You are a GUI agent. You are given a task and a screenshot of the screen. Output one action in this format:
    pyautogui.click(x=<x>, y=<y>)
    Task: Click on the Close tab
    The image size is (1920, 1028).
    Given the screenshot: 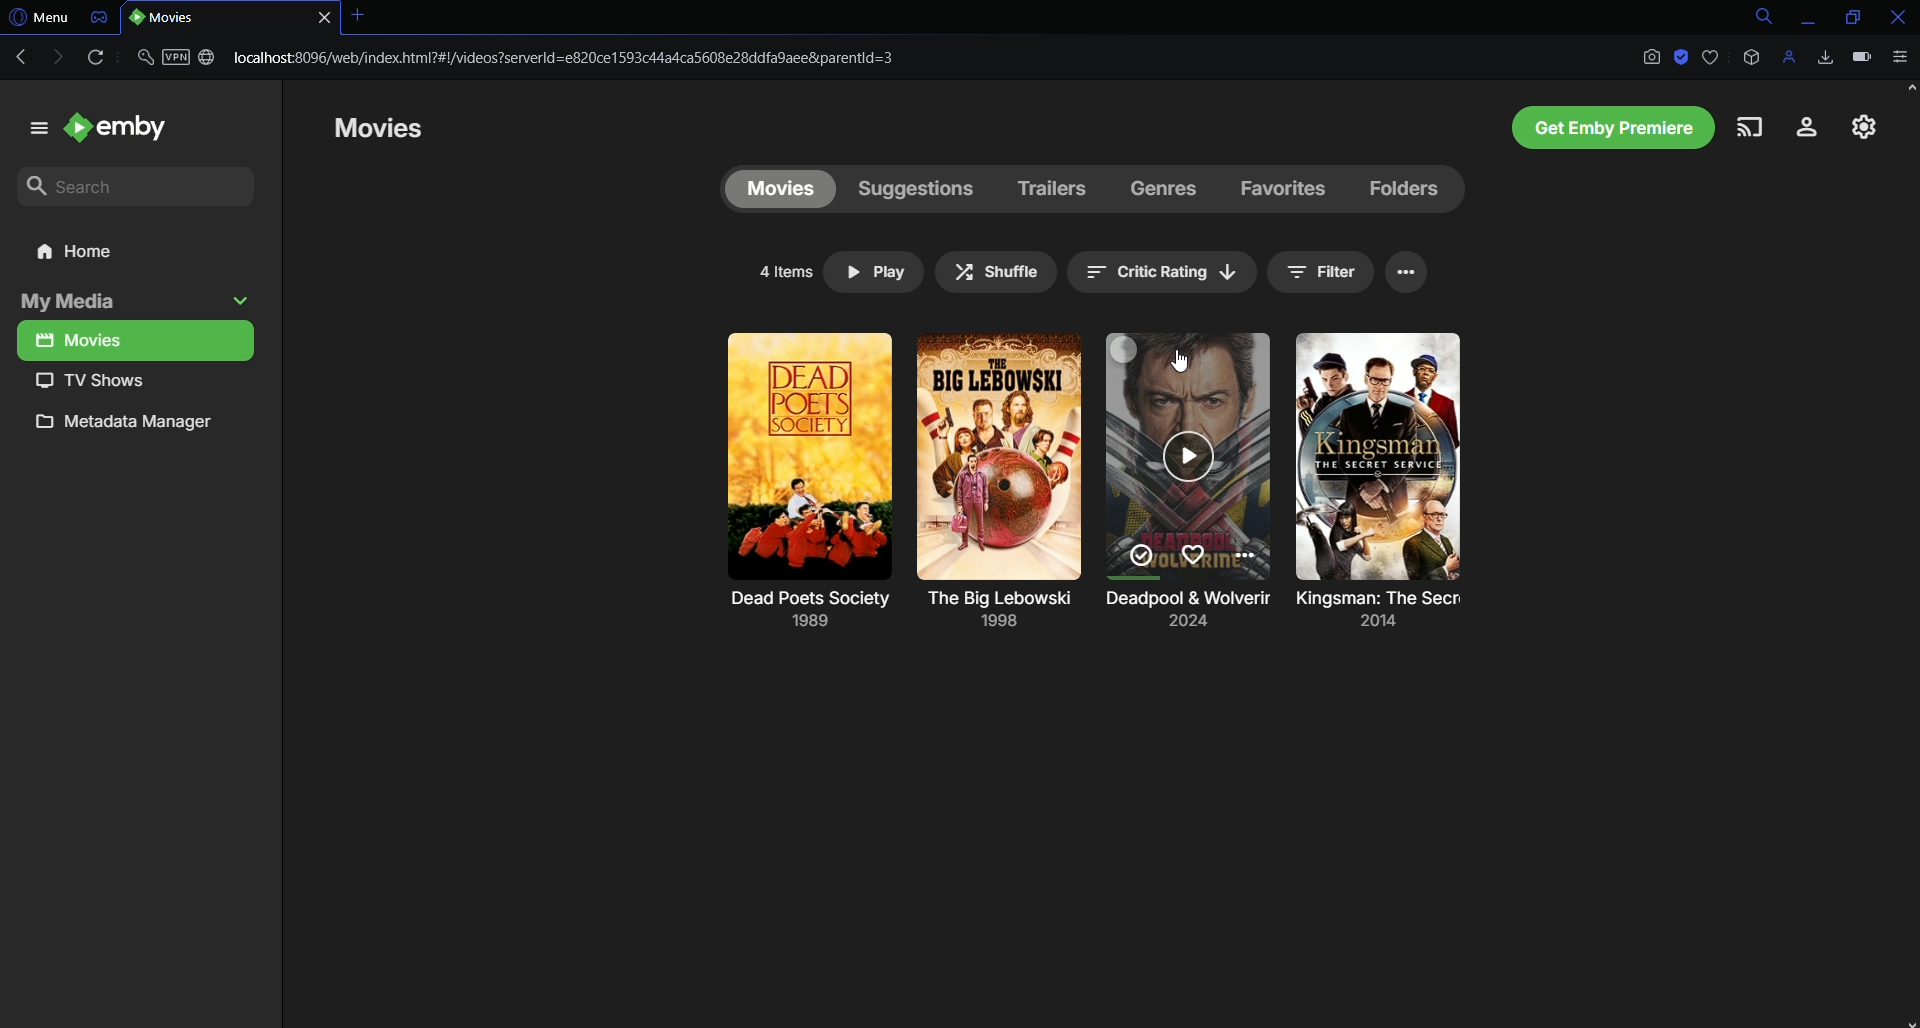 What is the action you would take?
    pyautogui.click(x=358, y=17)
    